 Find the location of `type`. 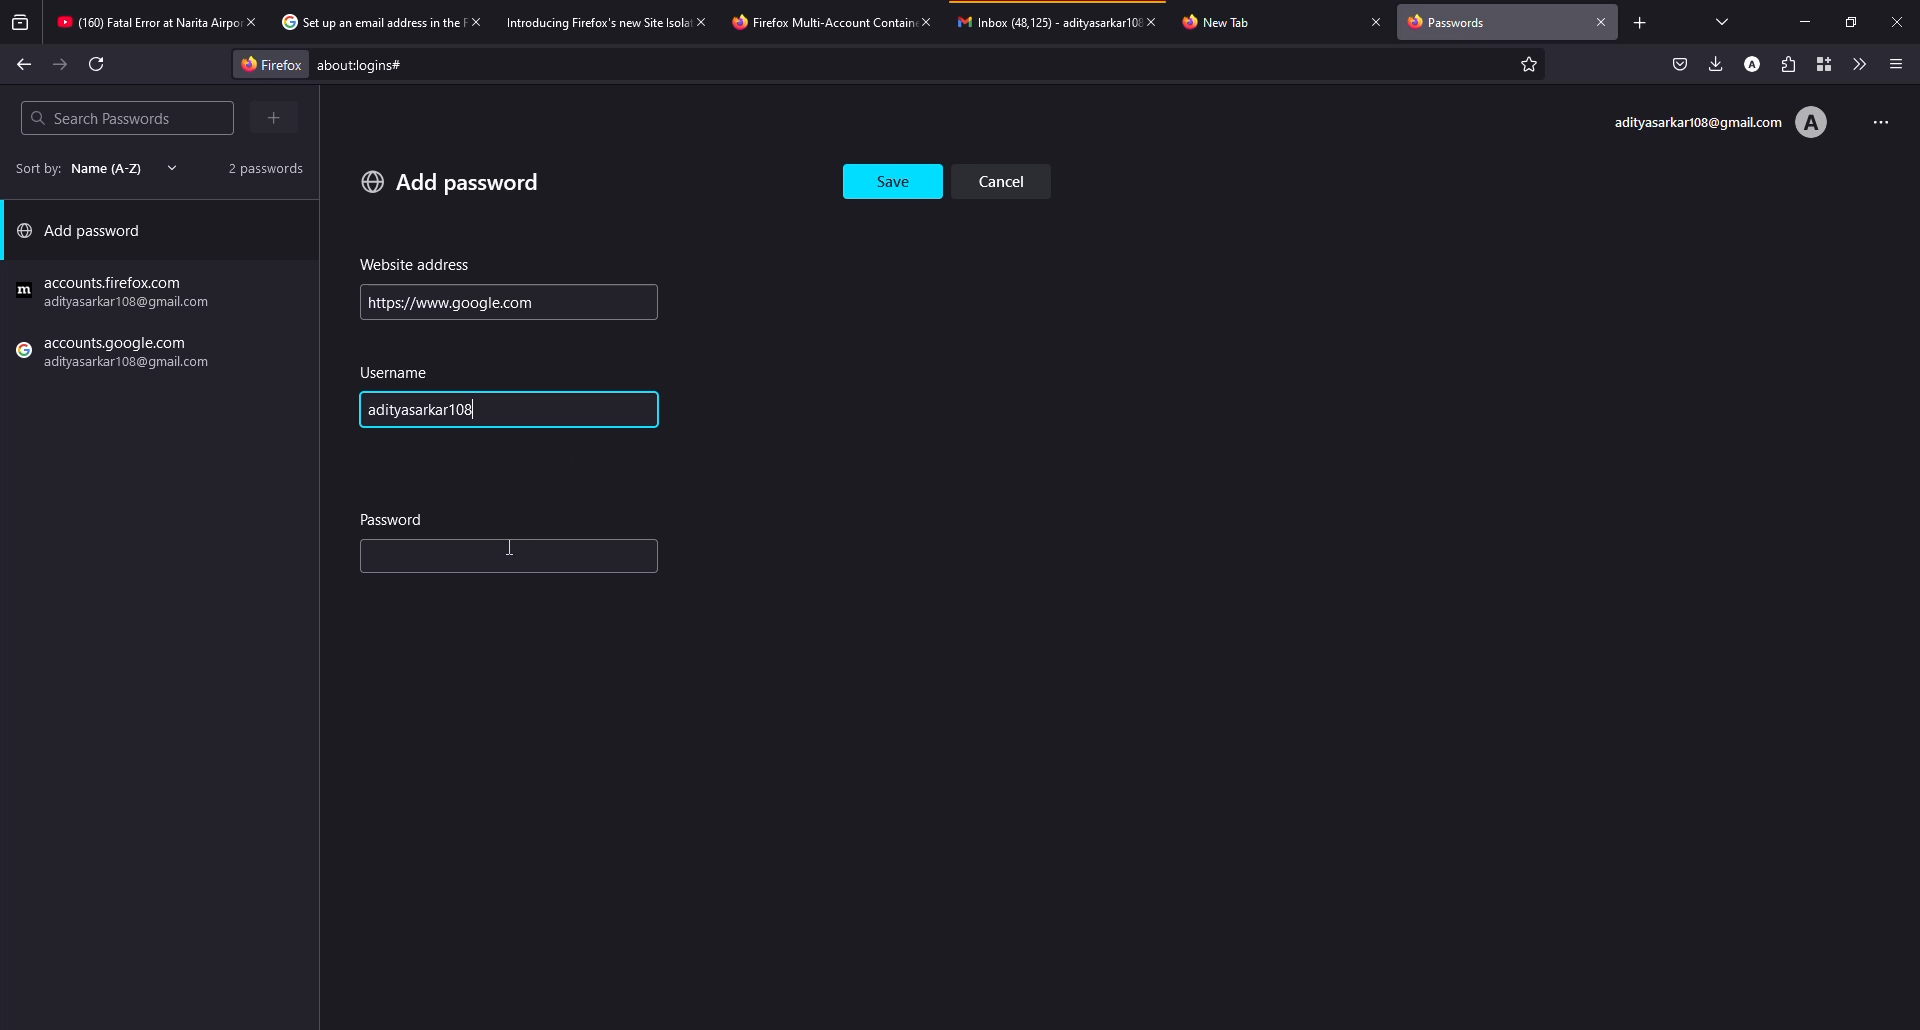

type is located at coordinates (462, 557).